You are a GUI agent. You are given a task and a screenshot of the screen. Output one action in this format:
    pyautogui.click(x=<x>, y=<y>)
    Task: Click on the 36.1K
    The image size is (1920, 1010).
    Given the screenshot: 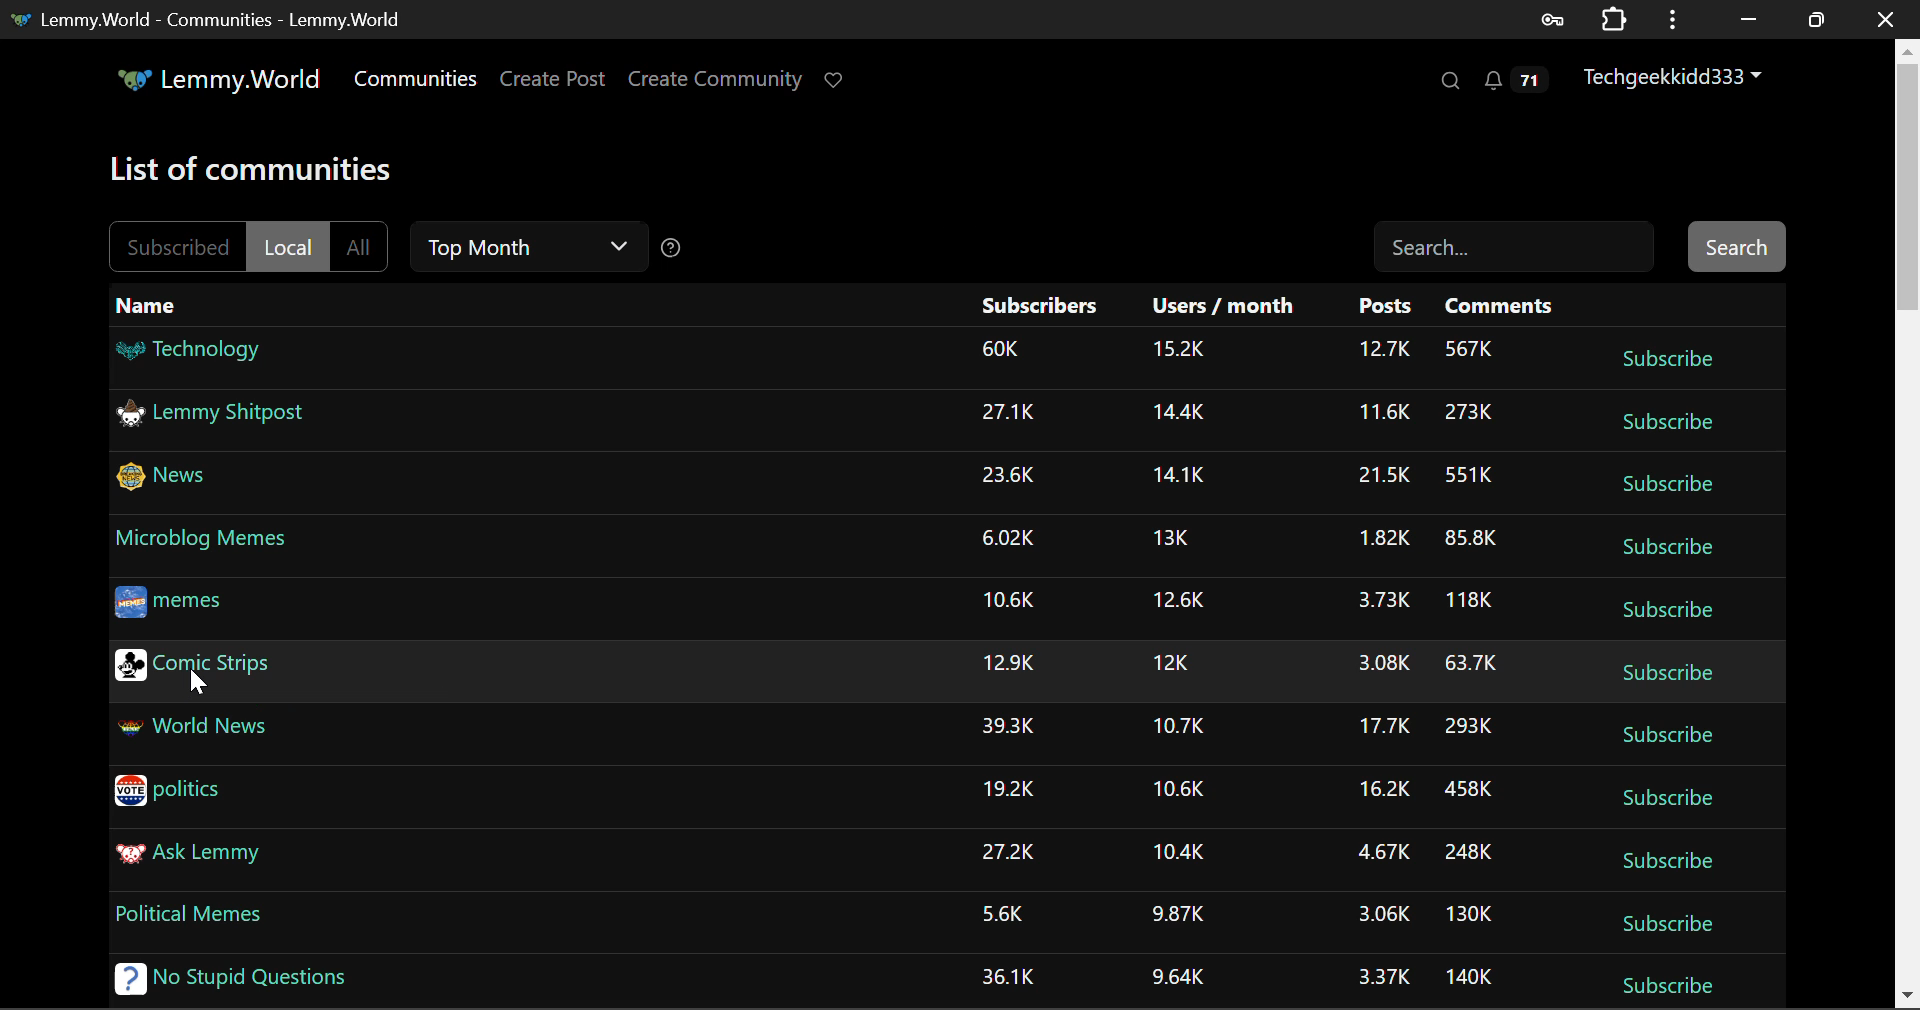 What is the action you would take?
    pyautogui.click(x=1007, y=978)
    